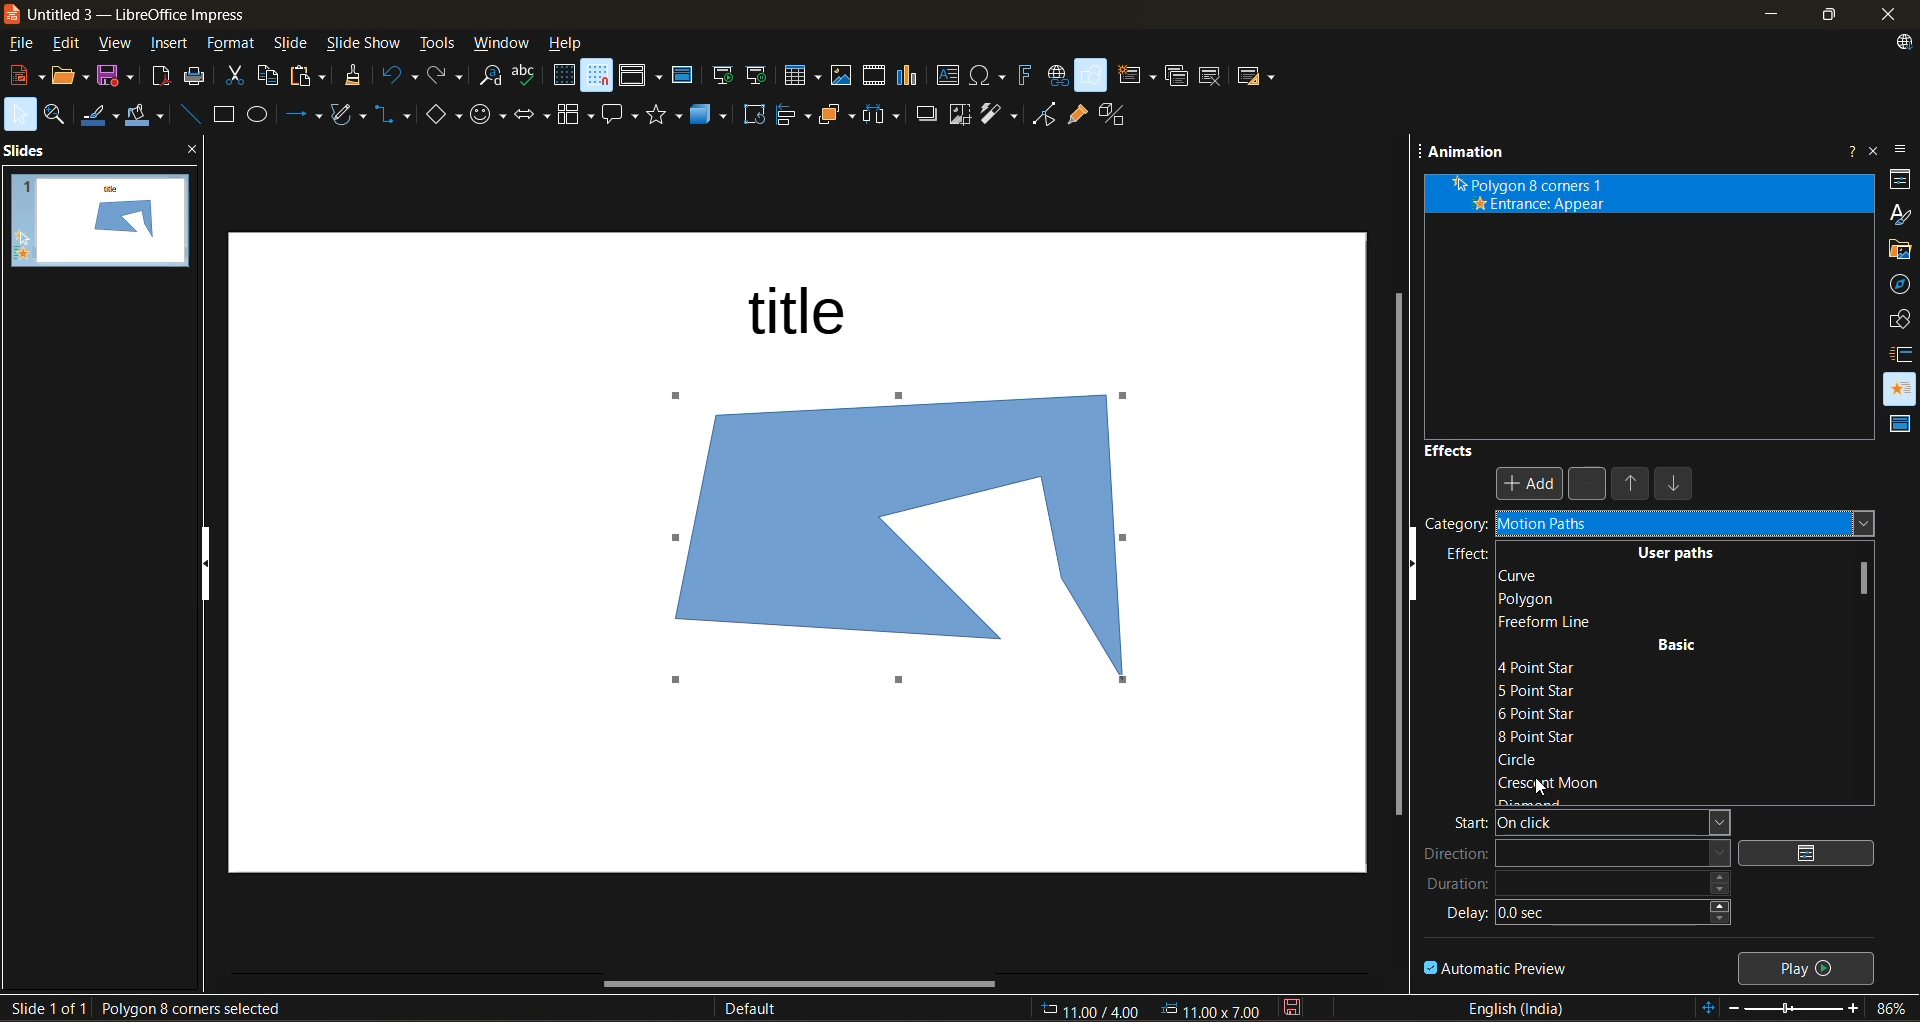  Describe the element at coordinates (802, 310) in the screenshot. I see `title` at that location.